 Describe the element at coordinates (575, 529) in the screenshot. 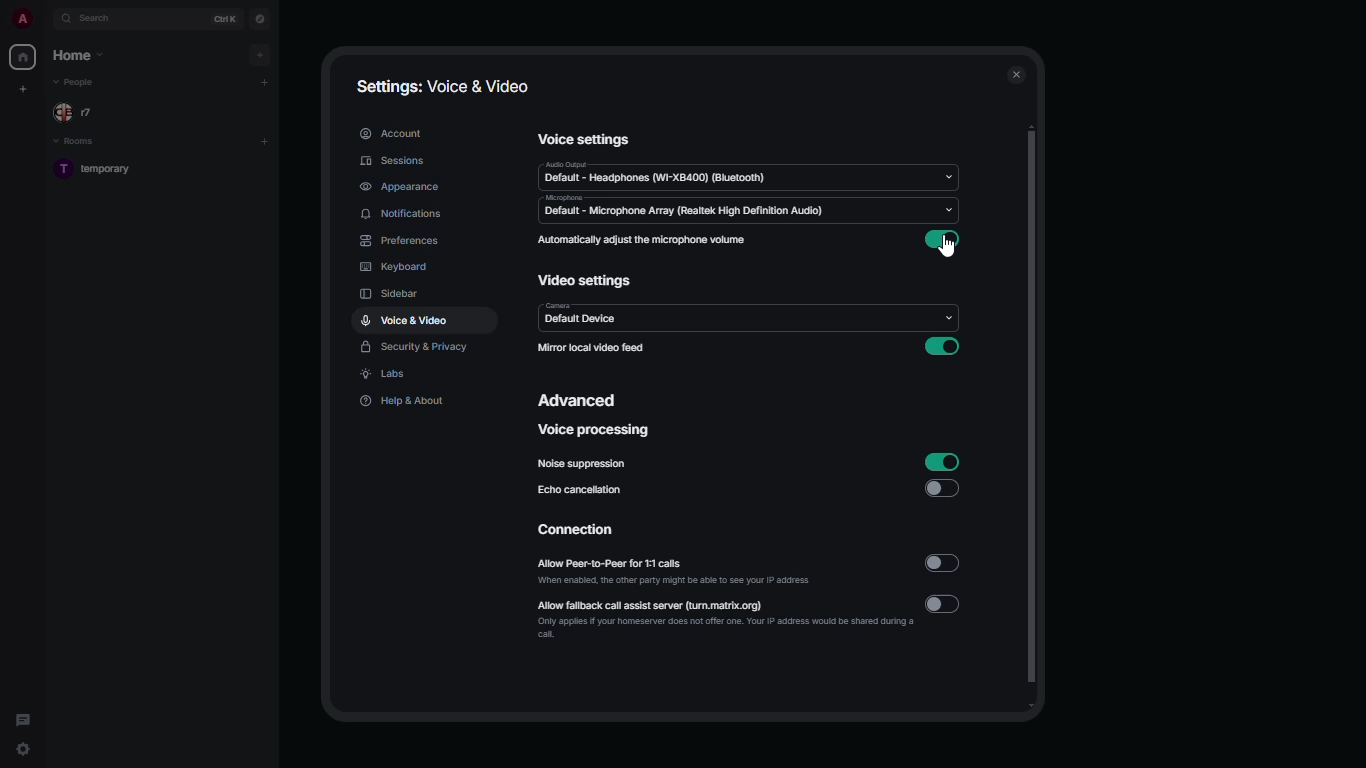

I see `connection` at that location.